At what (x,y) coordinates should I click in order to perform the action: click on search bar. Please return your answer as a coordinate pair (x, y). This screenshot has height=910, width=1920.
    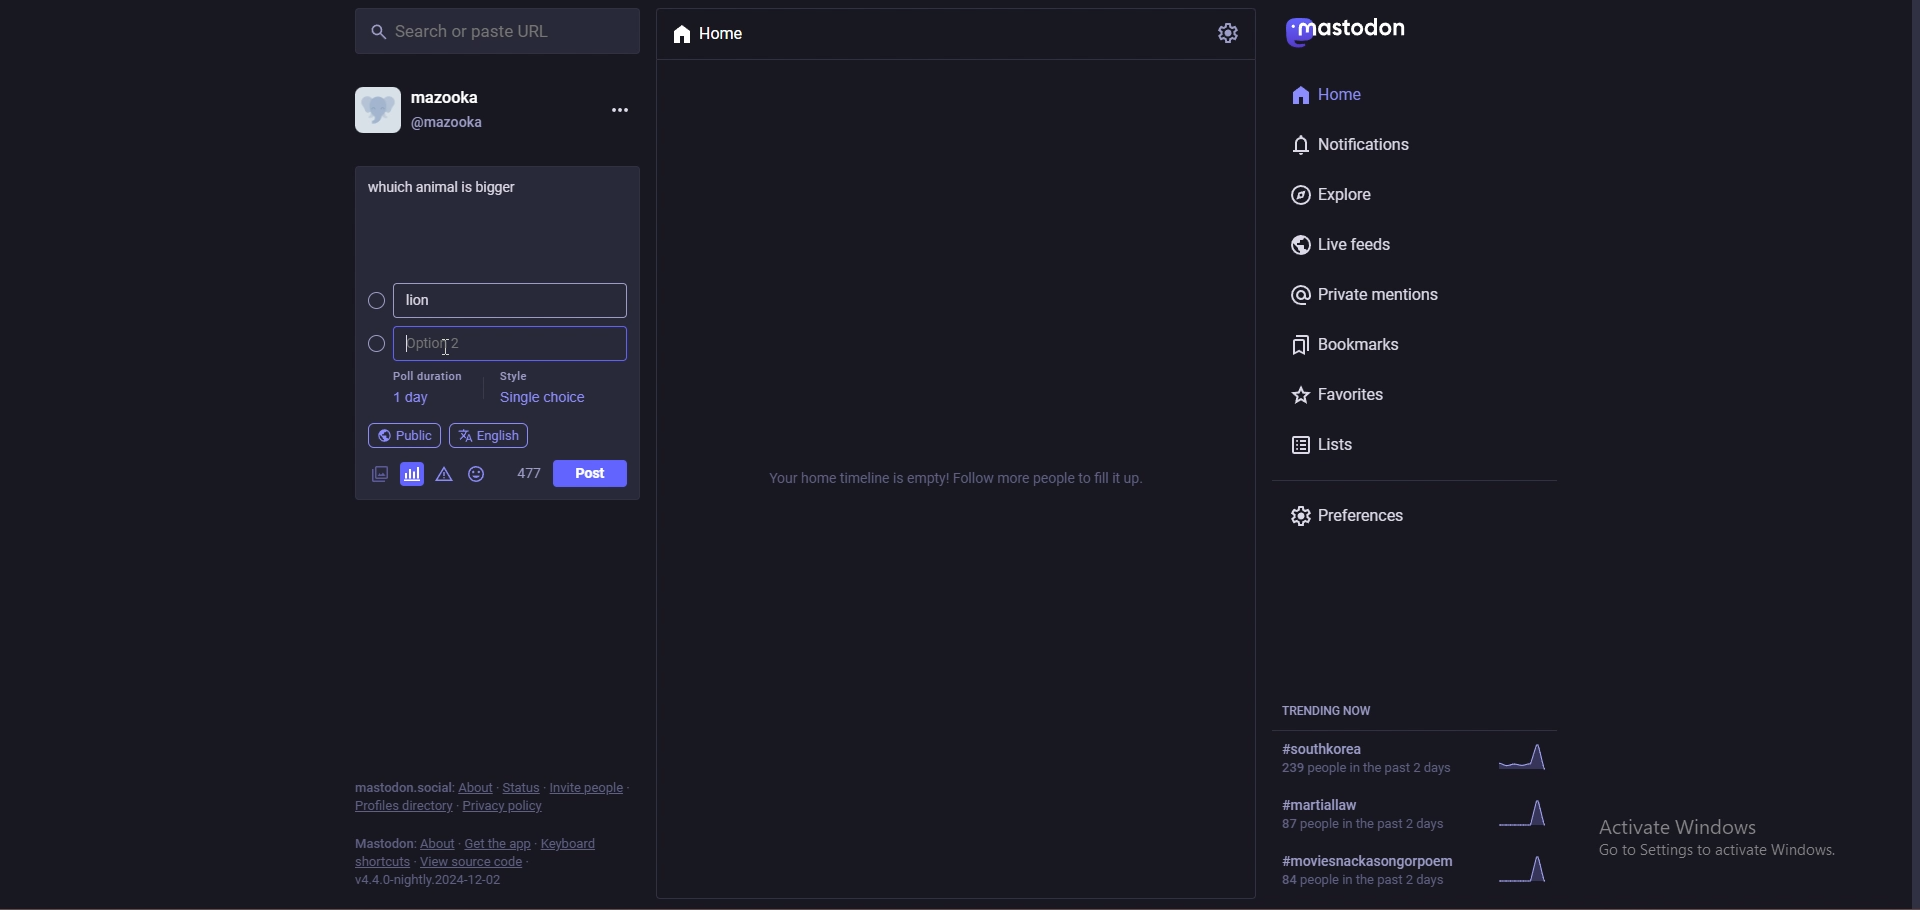
    Looking at the image, I should click on (497, 30).